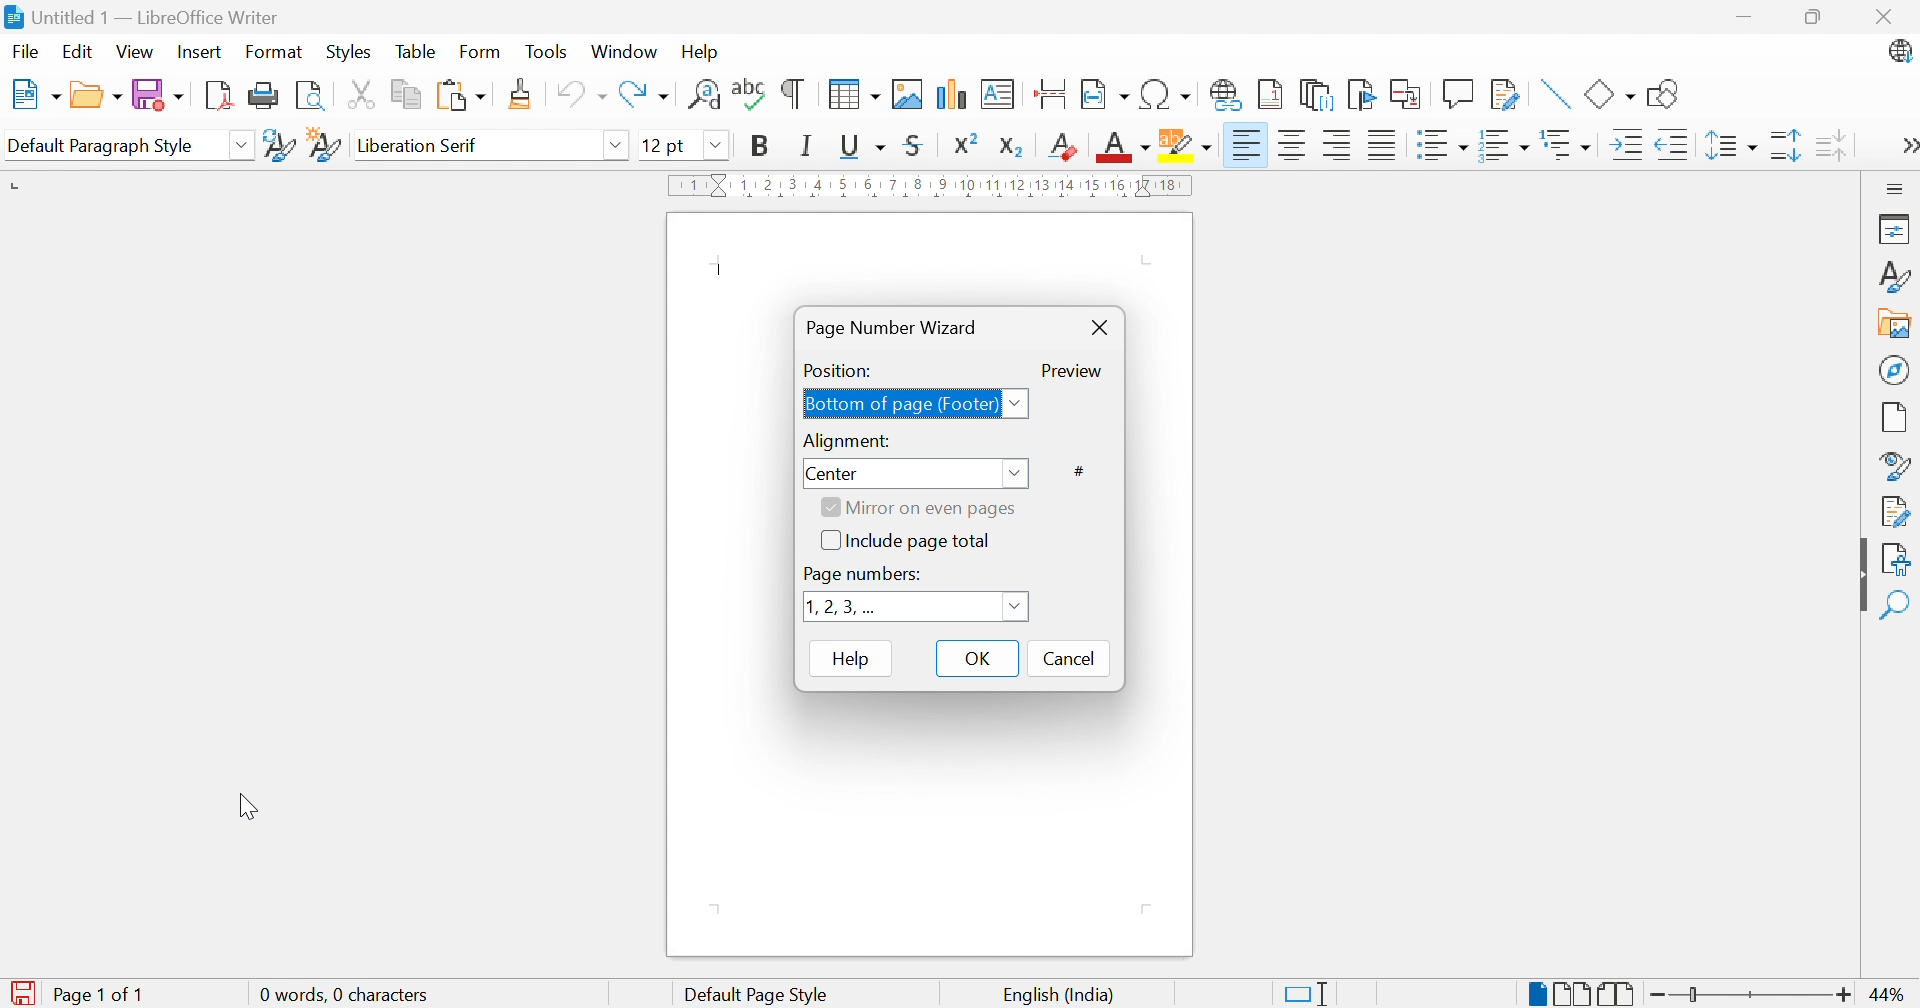  What do you see at coordinates (966, 143) in the screenshot?
I see `Superscript` at bounding box center [966, 143].